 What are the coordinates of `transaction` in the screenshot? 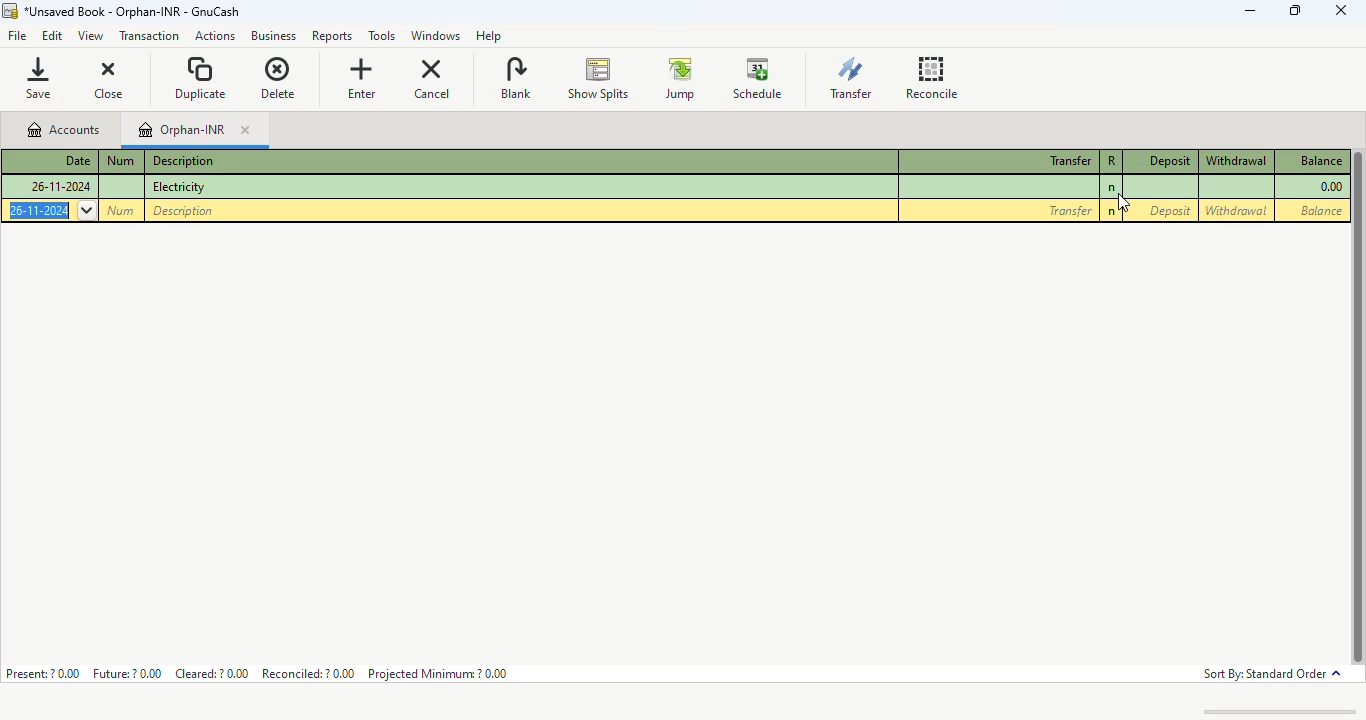 It's located at (149, 36).